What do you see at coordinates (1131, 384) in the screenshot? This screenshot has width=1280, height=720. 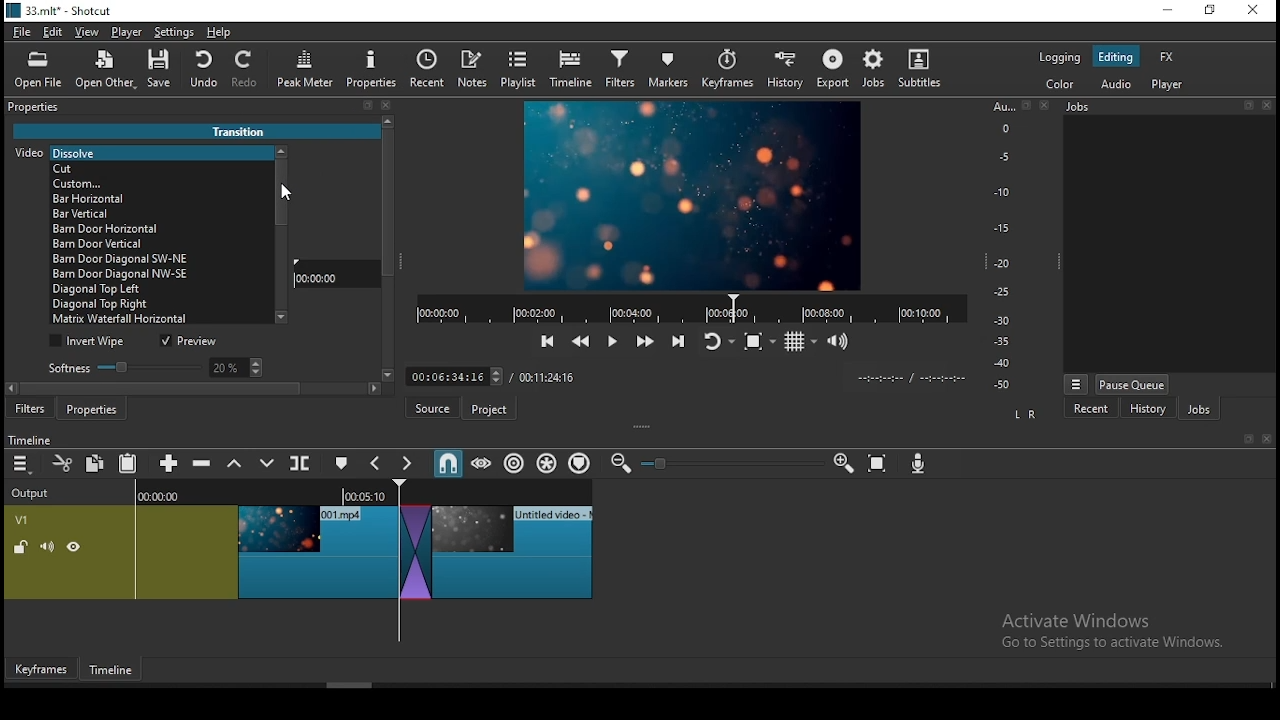 I see `pause queue` at bounding box center [1131, 384].